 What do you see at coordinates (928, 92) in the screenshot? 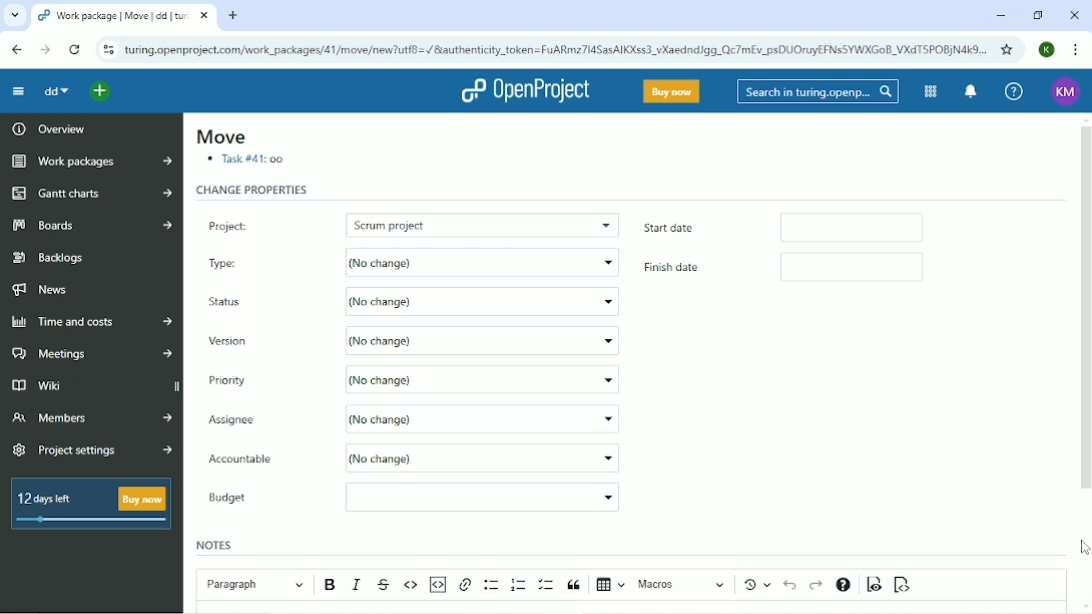
I see `Modules` at bounding box center [928, 92].